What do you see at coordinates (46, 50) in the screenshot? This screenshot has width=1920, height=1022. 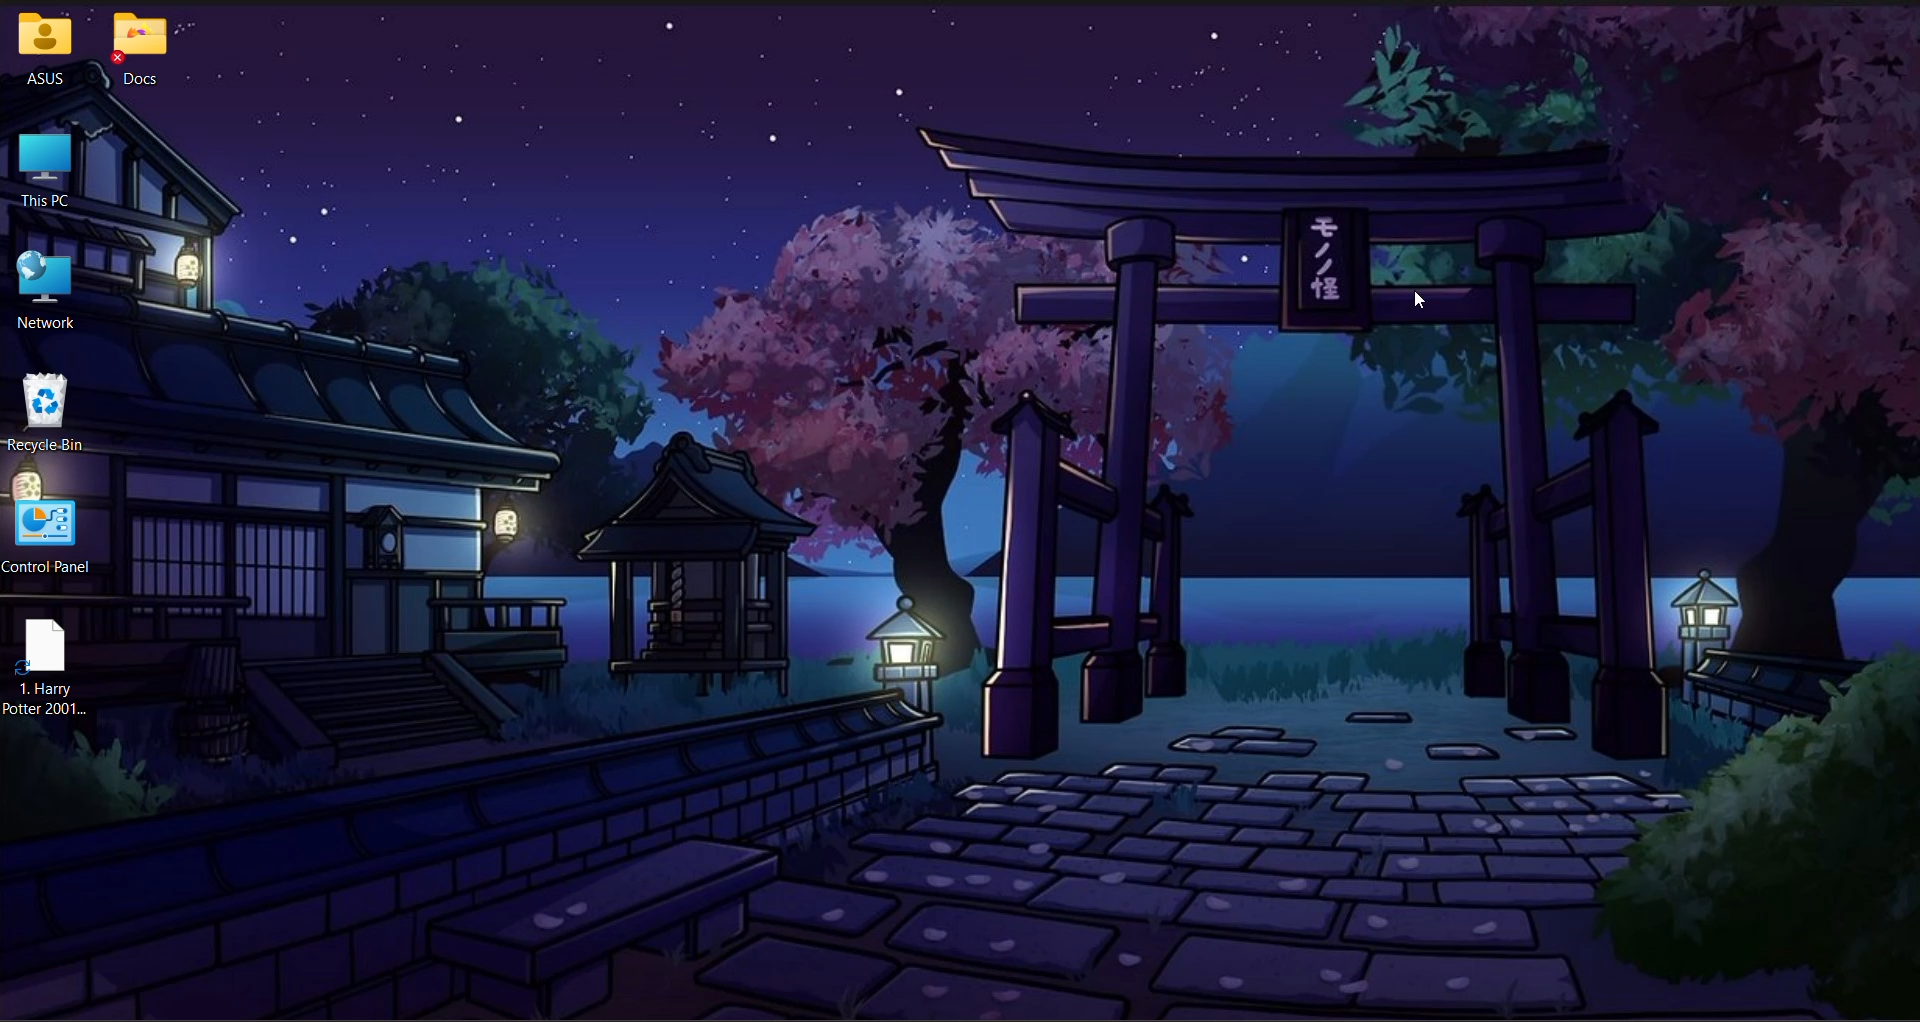 I see `ASUS folder` at bounding box center [46, 50].